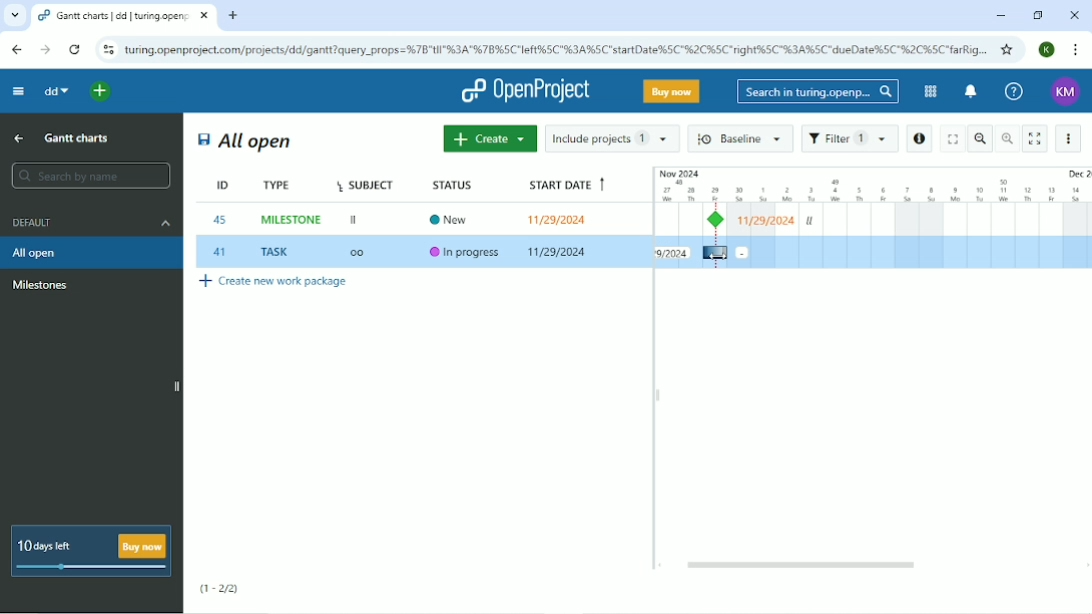  I want to click on Activate zen mode, so click(1035, 139).